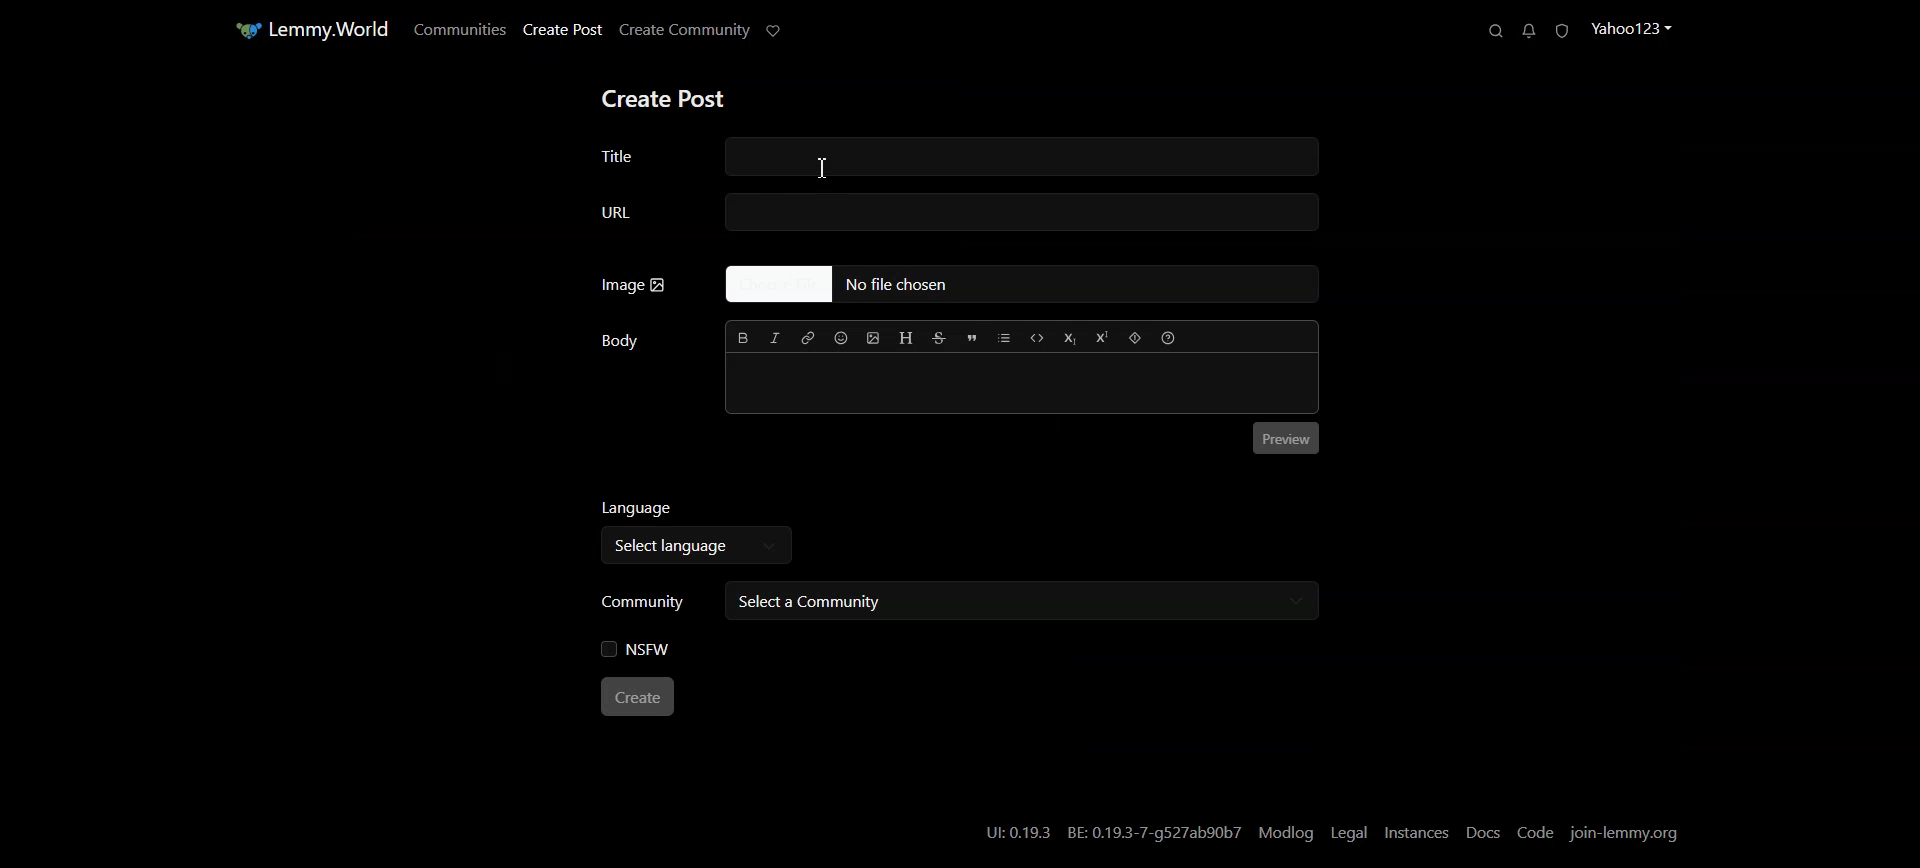 The height and width of the screenshot is (868, 1920). I want to click on Home Page, so click(307, 30).